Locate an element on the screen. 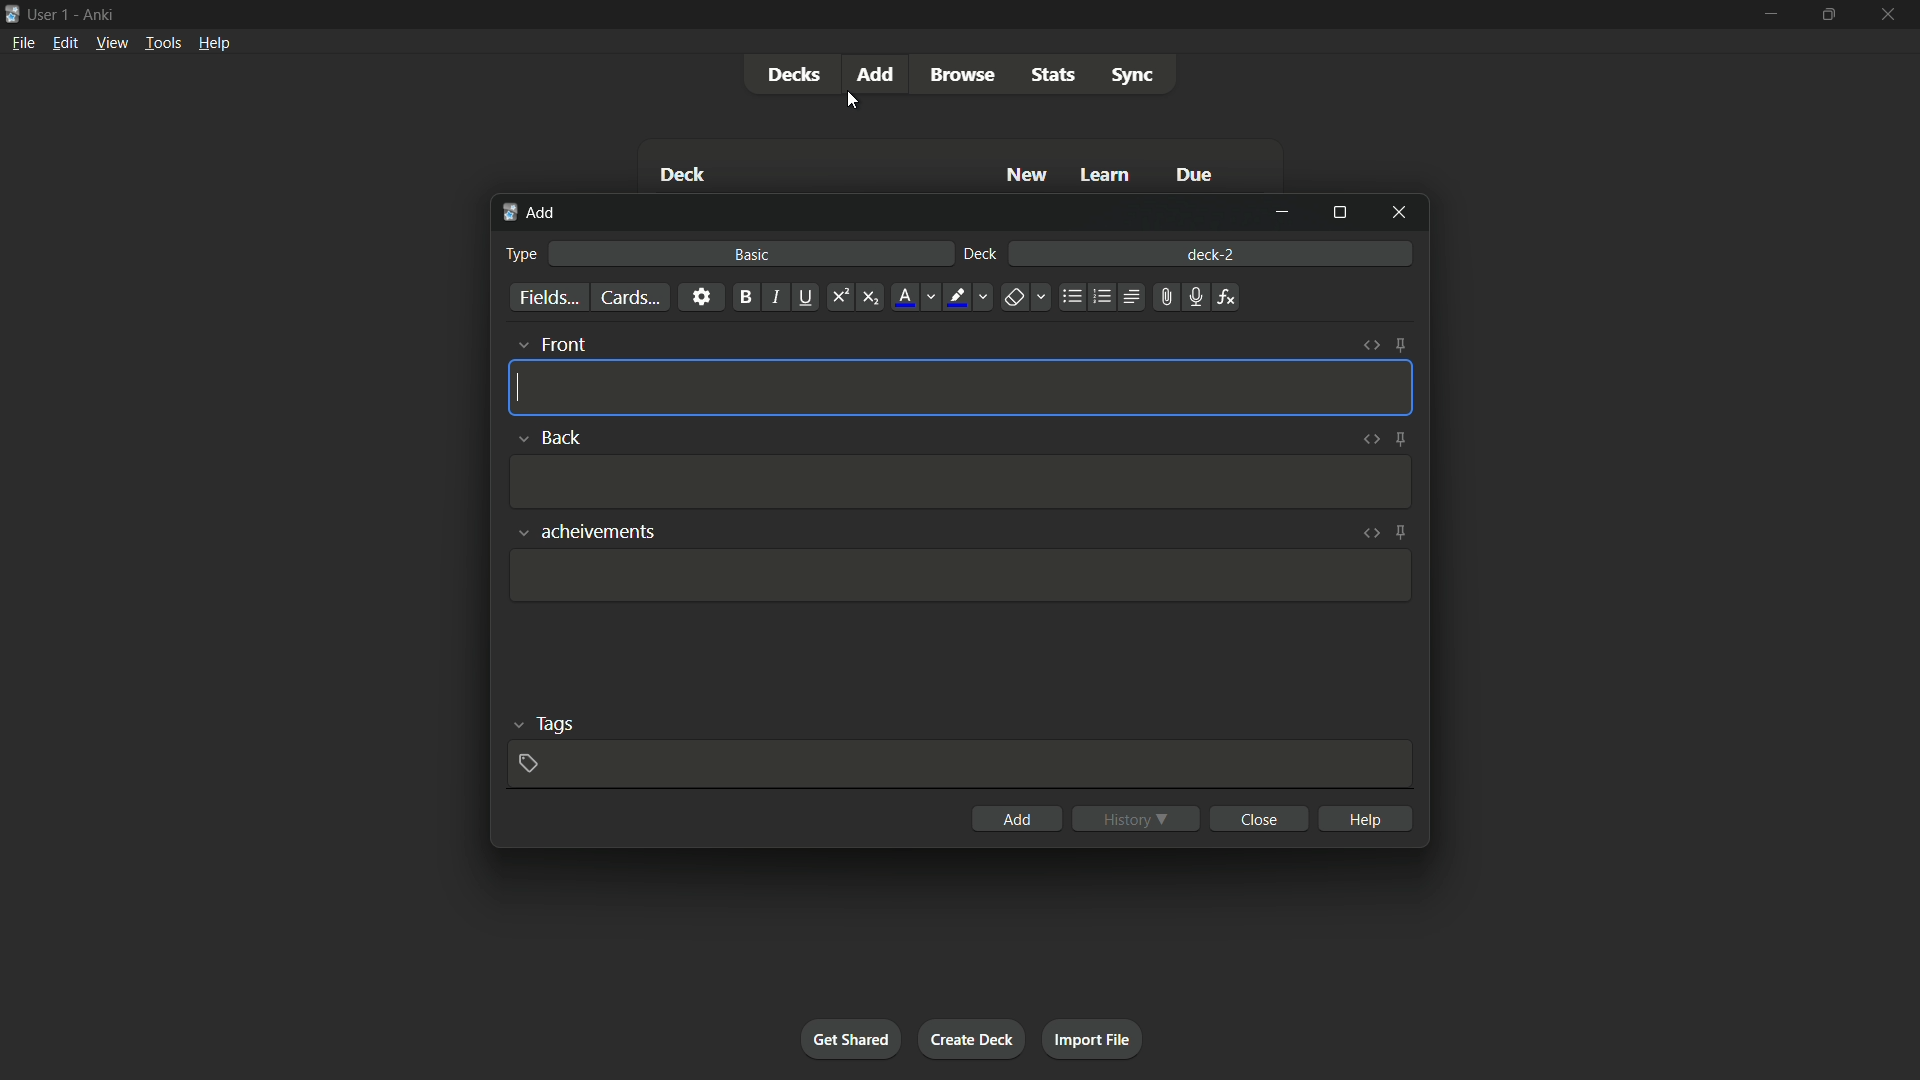 This screenshot has height=1080, width=1920. sync is located at coordinates (1135, 76).